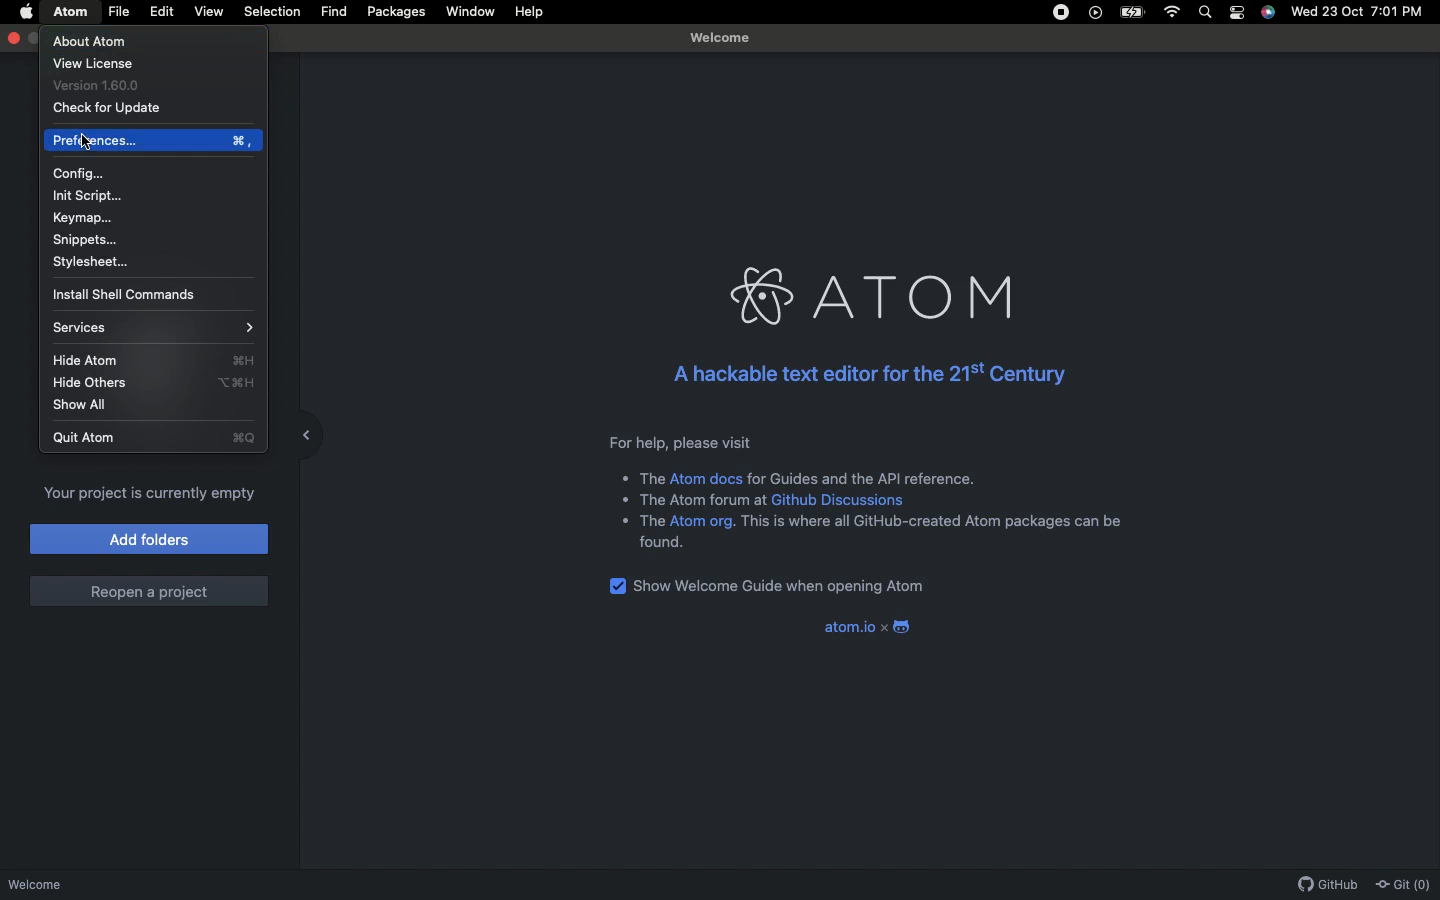  What do you see at coordinates (14, 37) in the screenshot?
I see `Close` at bounding box center [14, 37].